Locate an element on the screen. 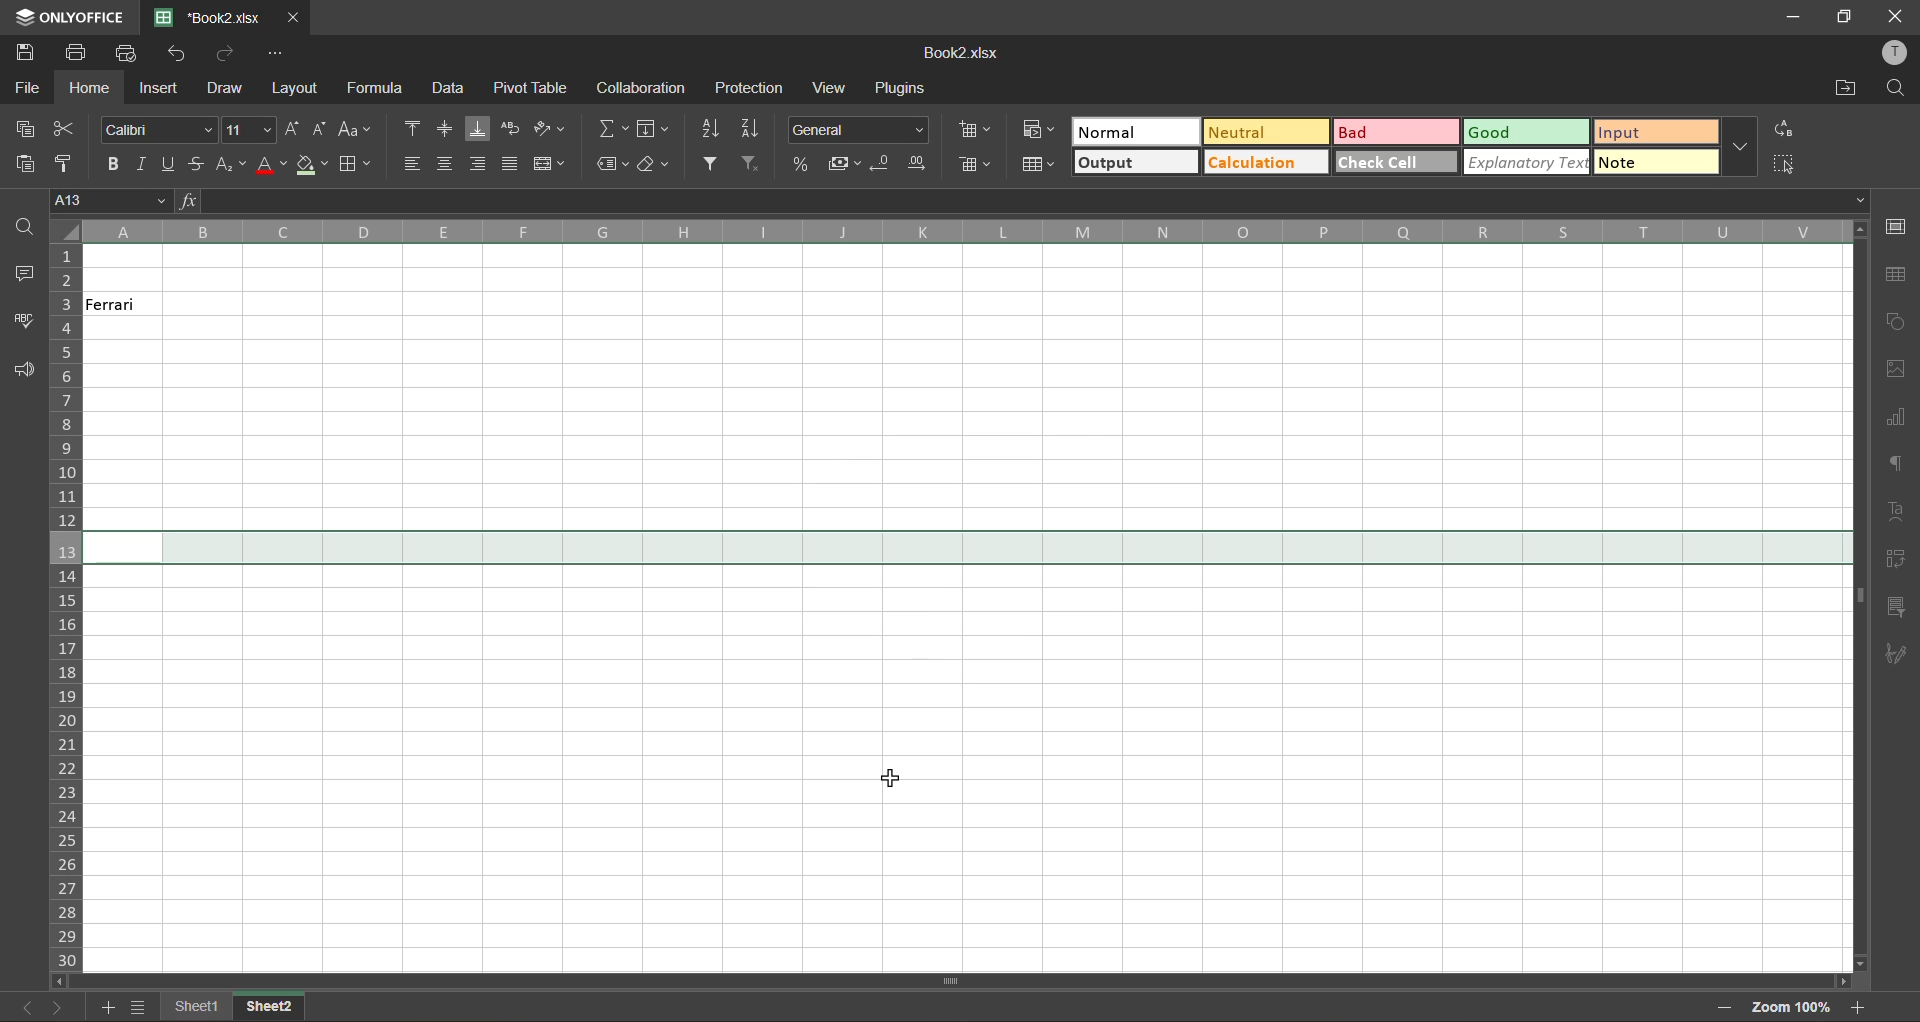  table is located at coordinates (1895, 276).